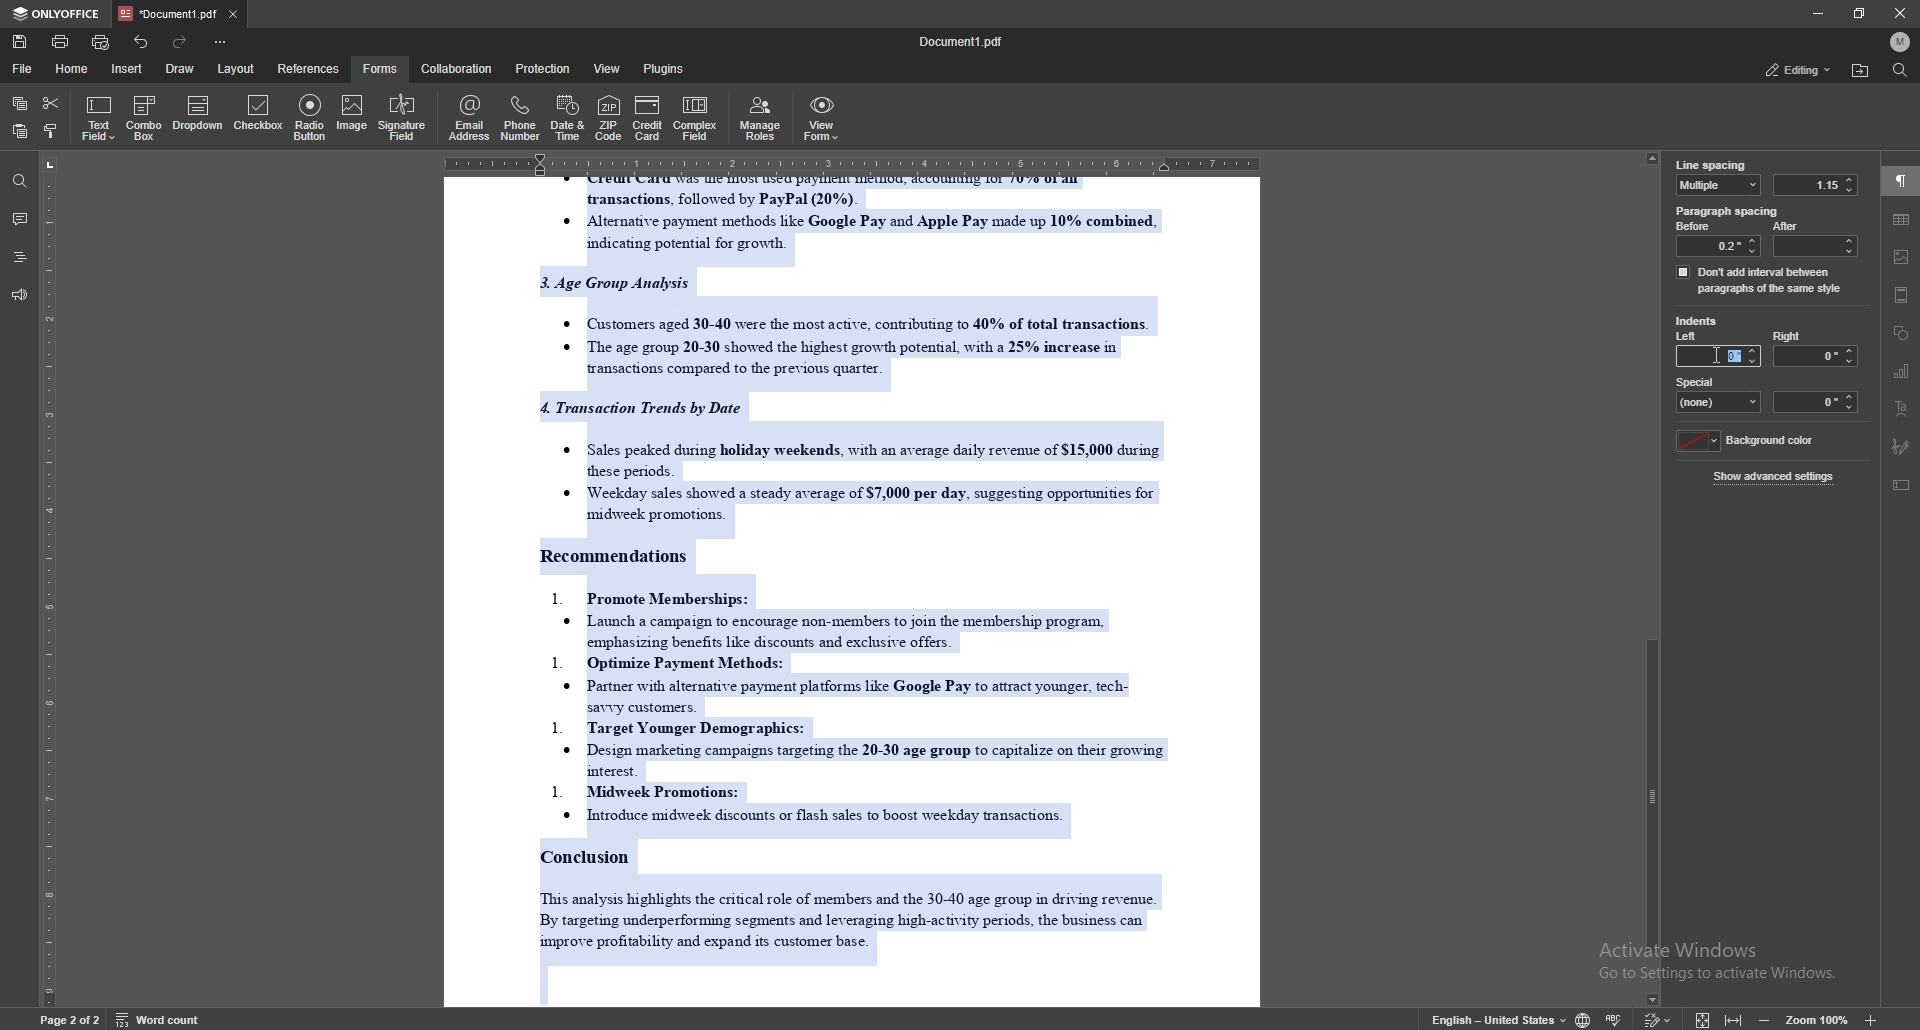 The image size is (1920, 1030). Describe the element at coordinates (156, 1018) in the screenshot. I see `word count` at that location.